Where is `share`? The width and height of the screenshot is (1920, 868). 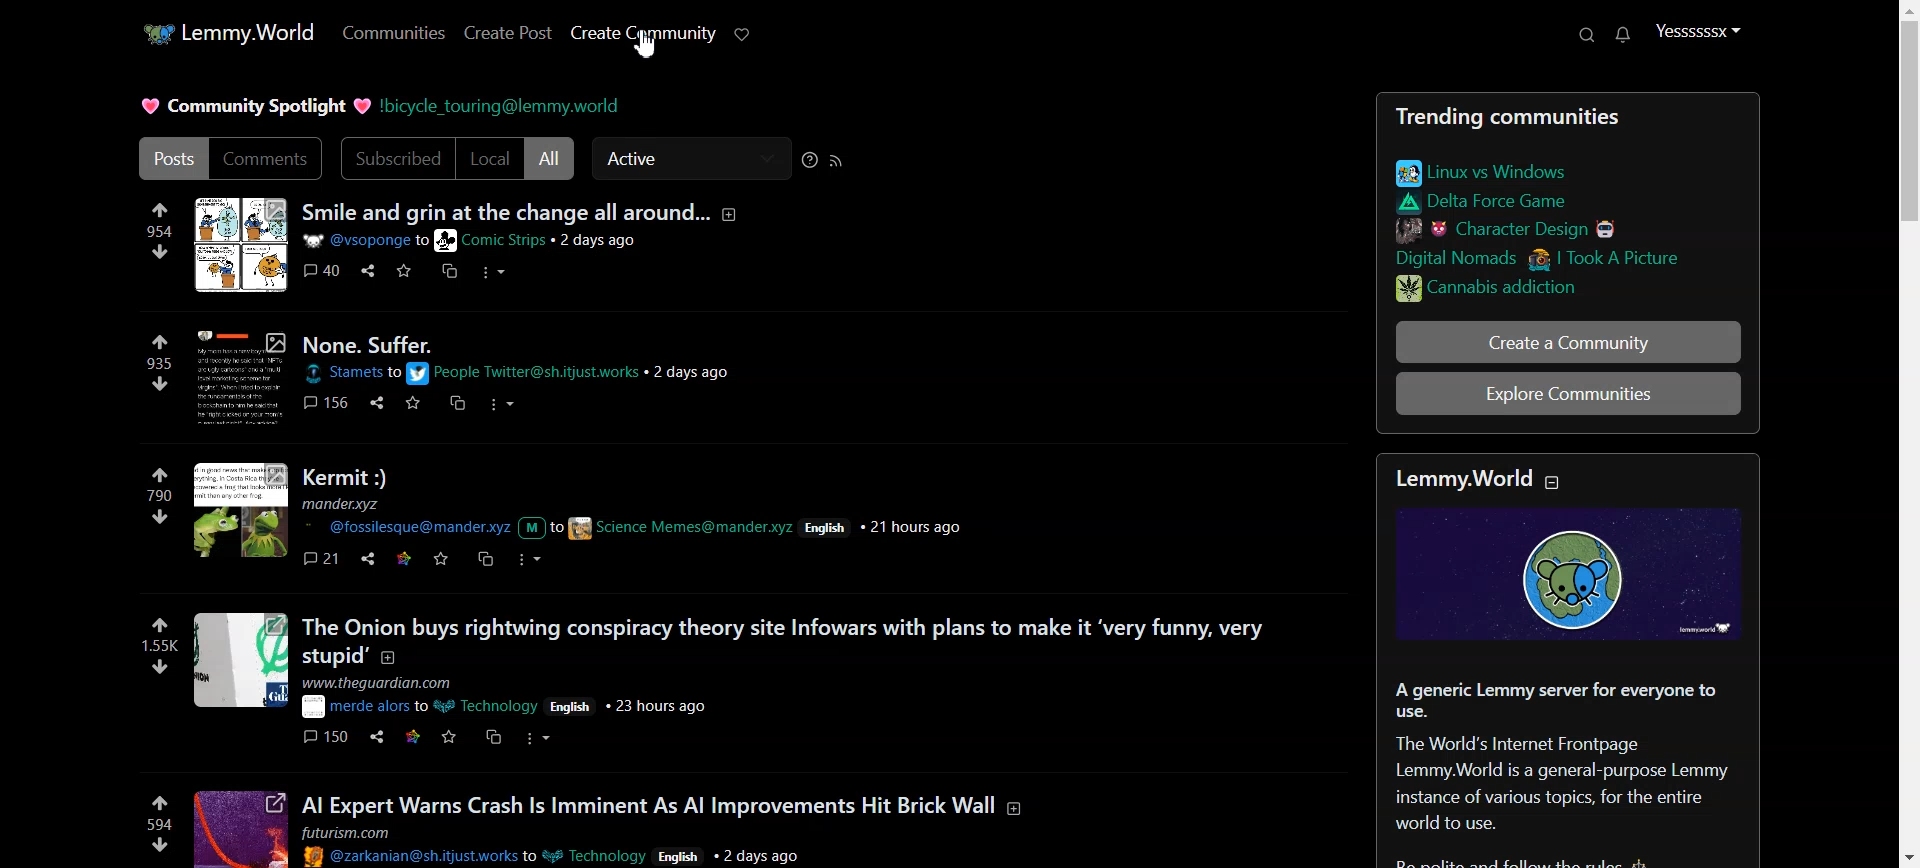 share is located at coordinates (371, 270).